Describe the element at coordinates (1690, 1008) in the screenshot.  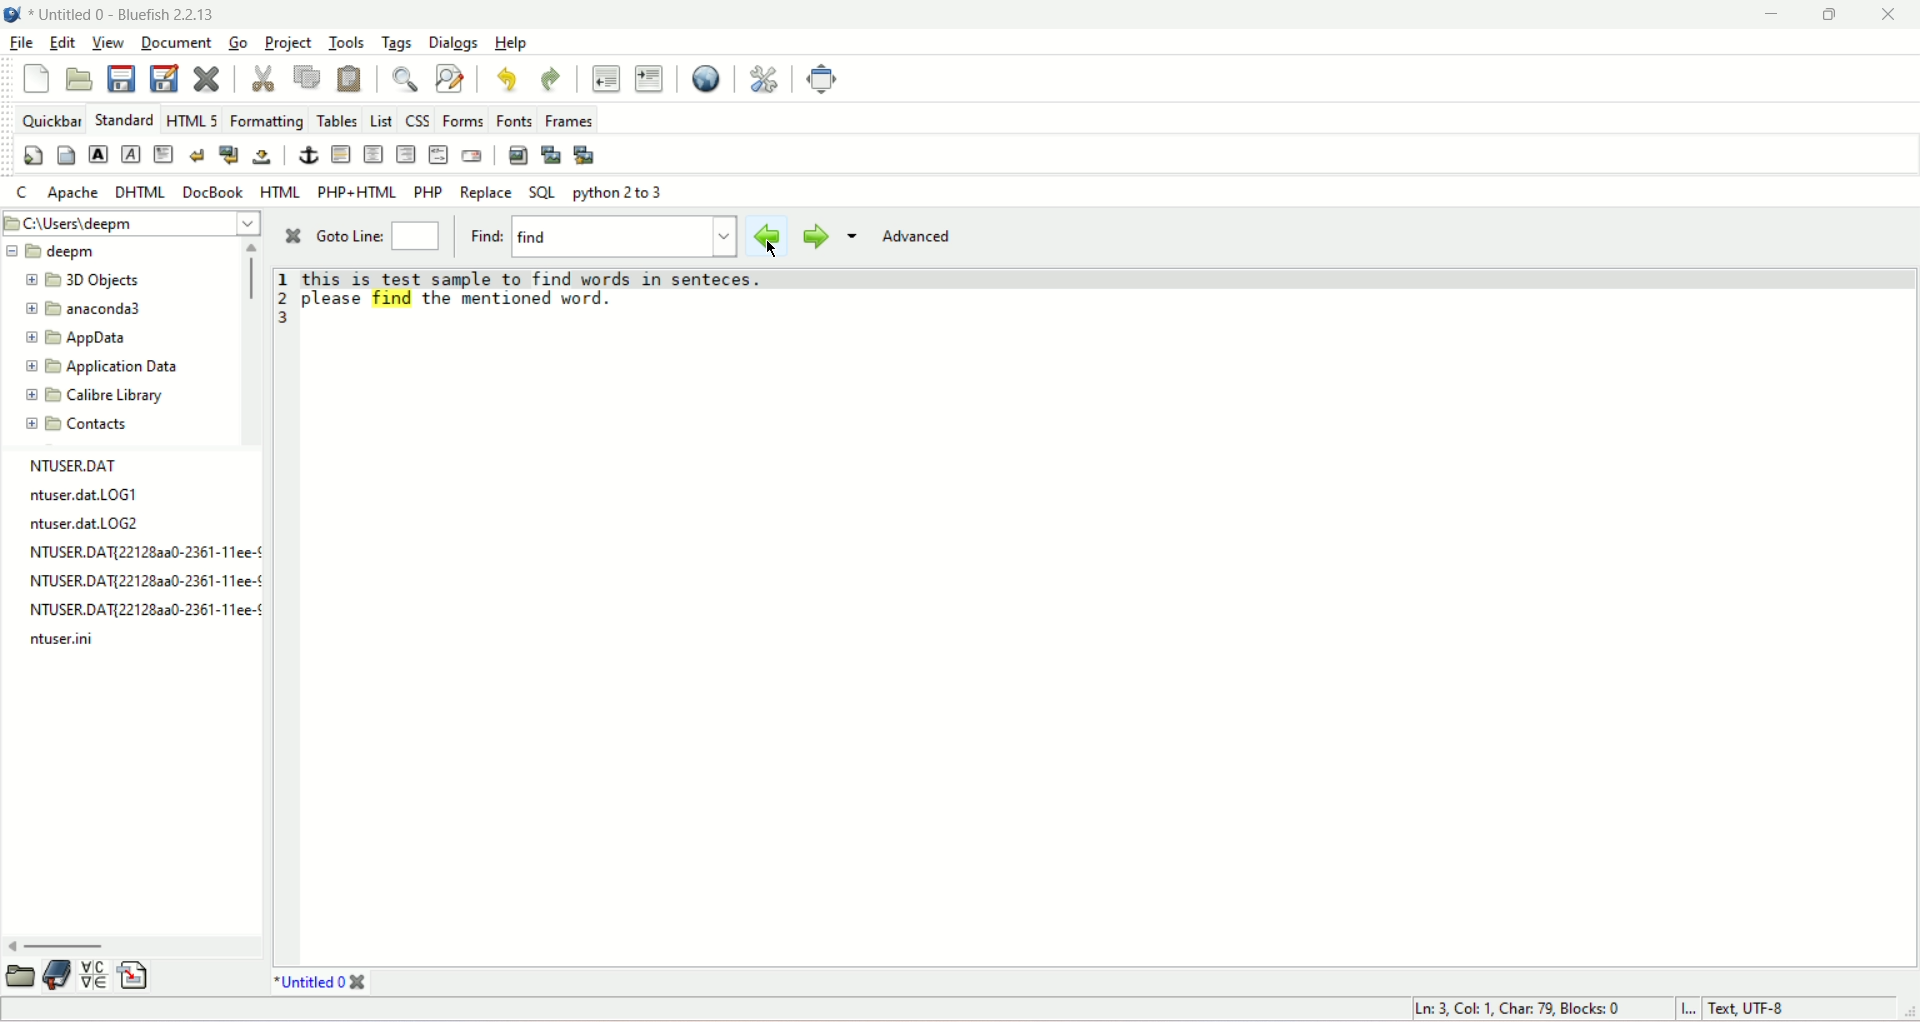
I see `Insert mode` at that location.